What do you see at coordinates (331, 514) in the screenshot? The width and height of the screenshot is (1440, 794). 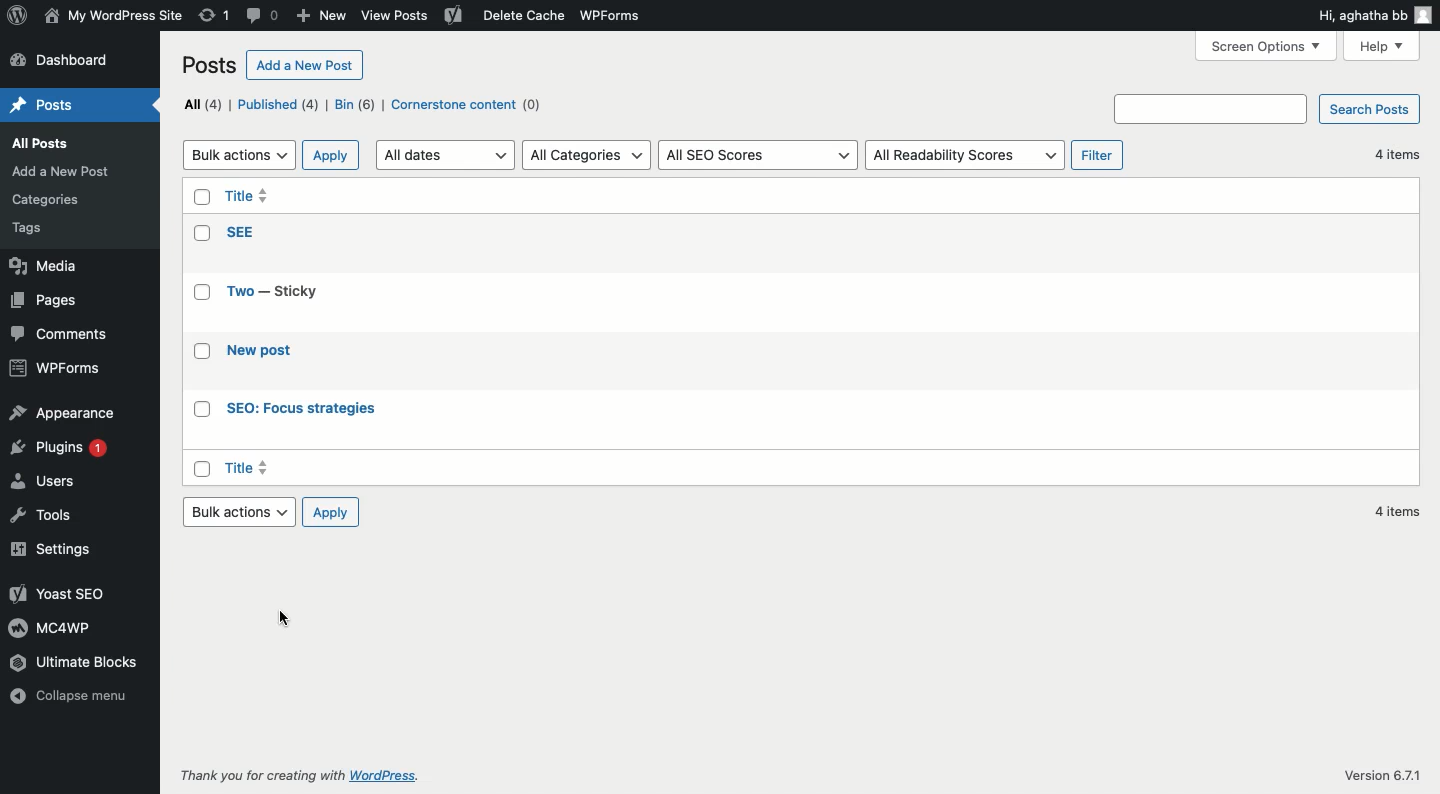 I see `Apply` at bounding box center [331, 514].